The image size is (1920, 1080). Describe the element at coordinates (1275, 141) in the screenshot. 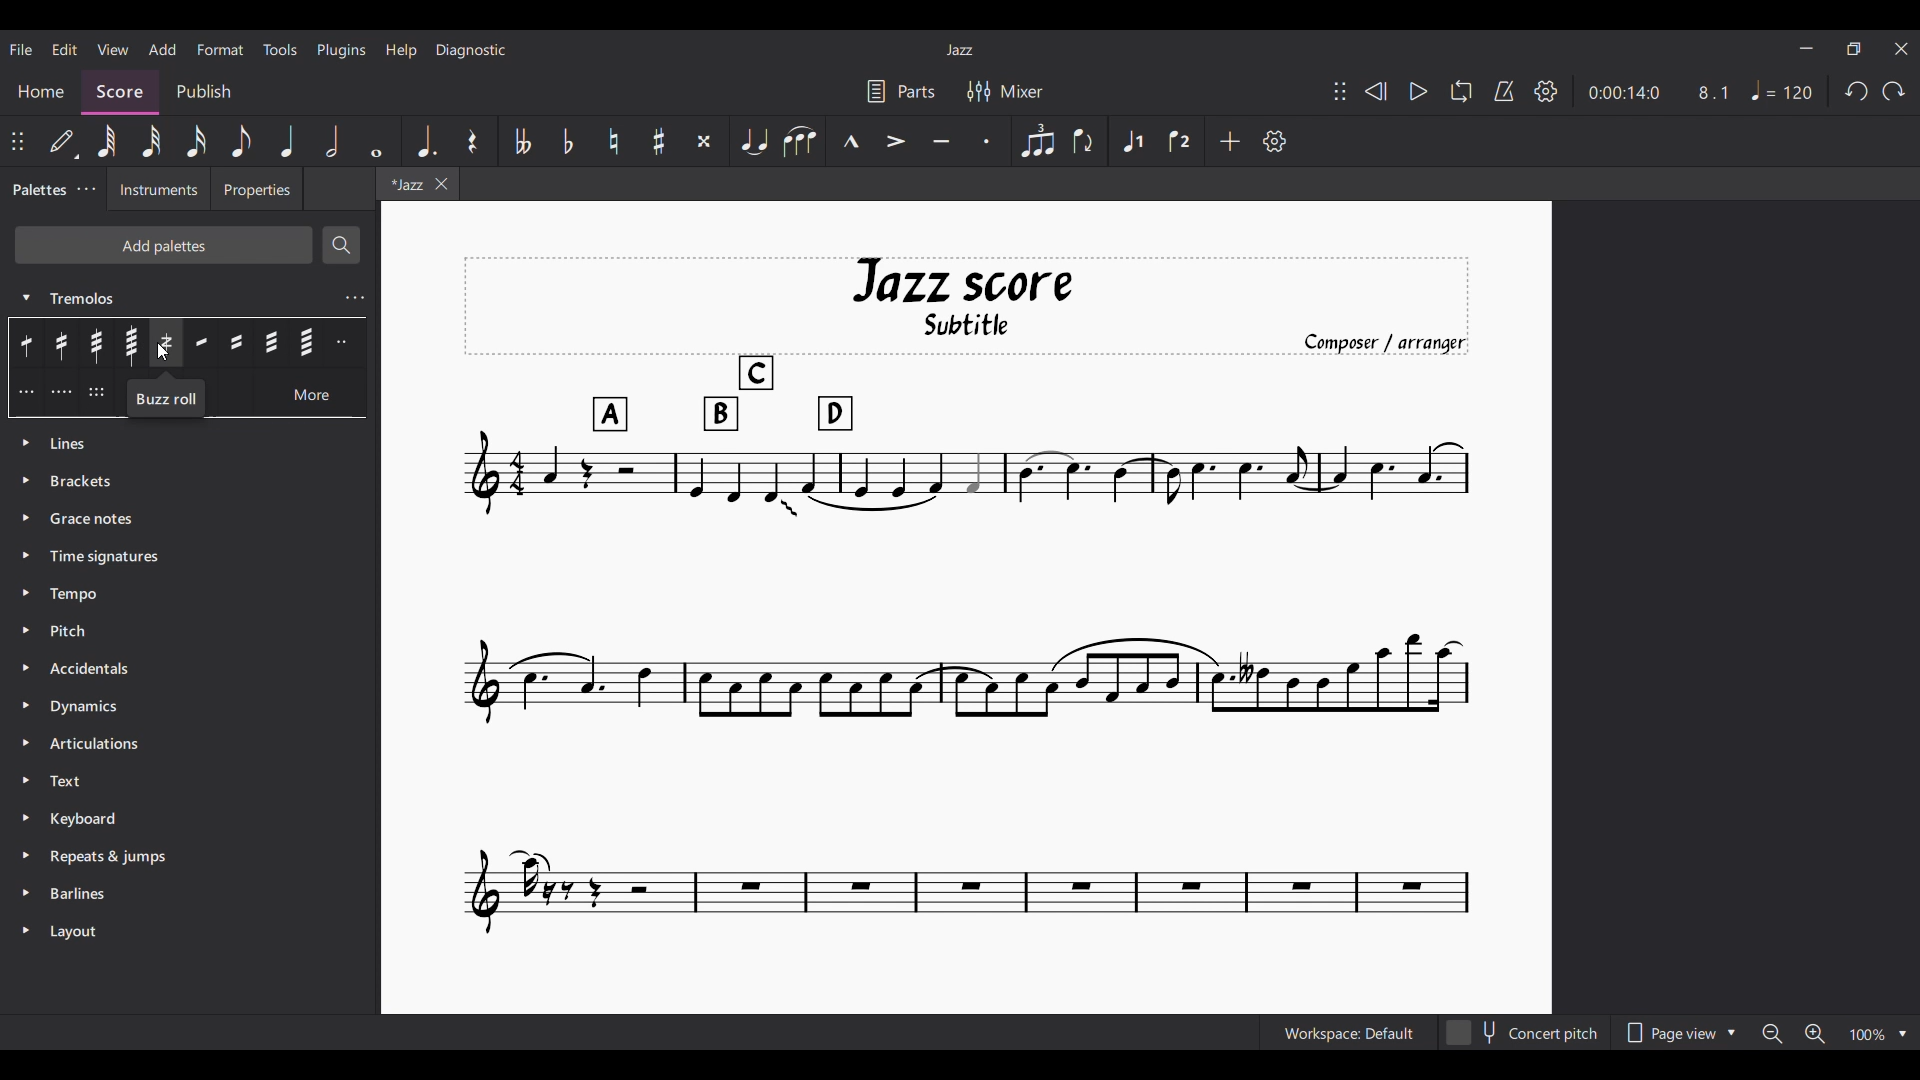

I see `Customize settings` at that location.